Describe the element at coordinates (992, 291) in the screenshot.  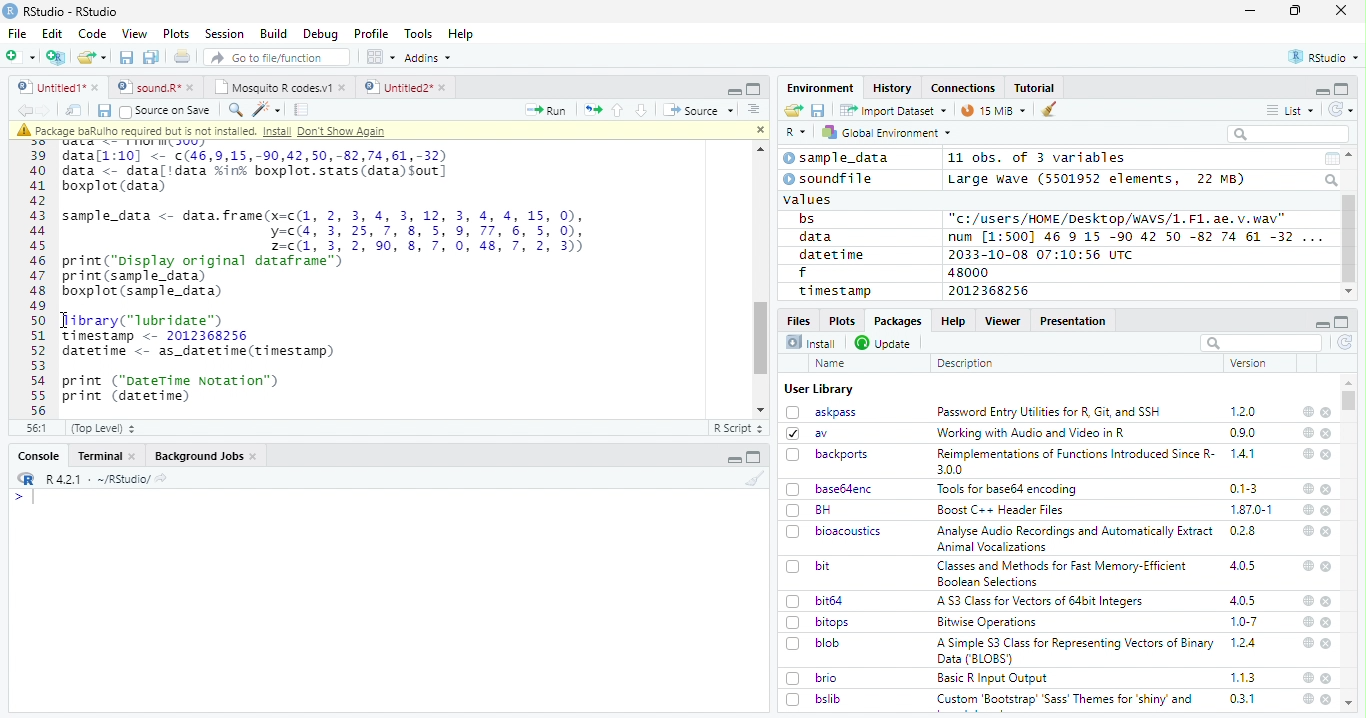
I see `2012368256` at that location.